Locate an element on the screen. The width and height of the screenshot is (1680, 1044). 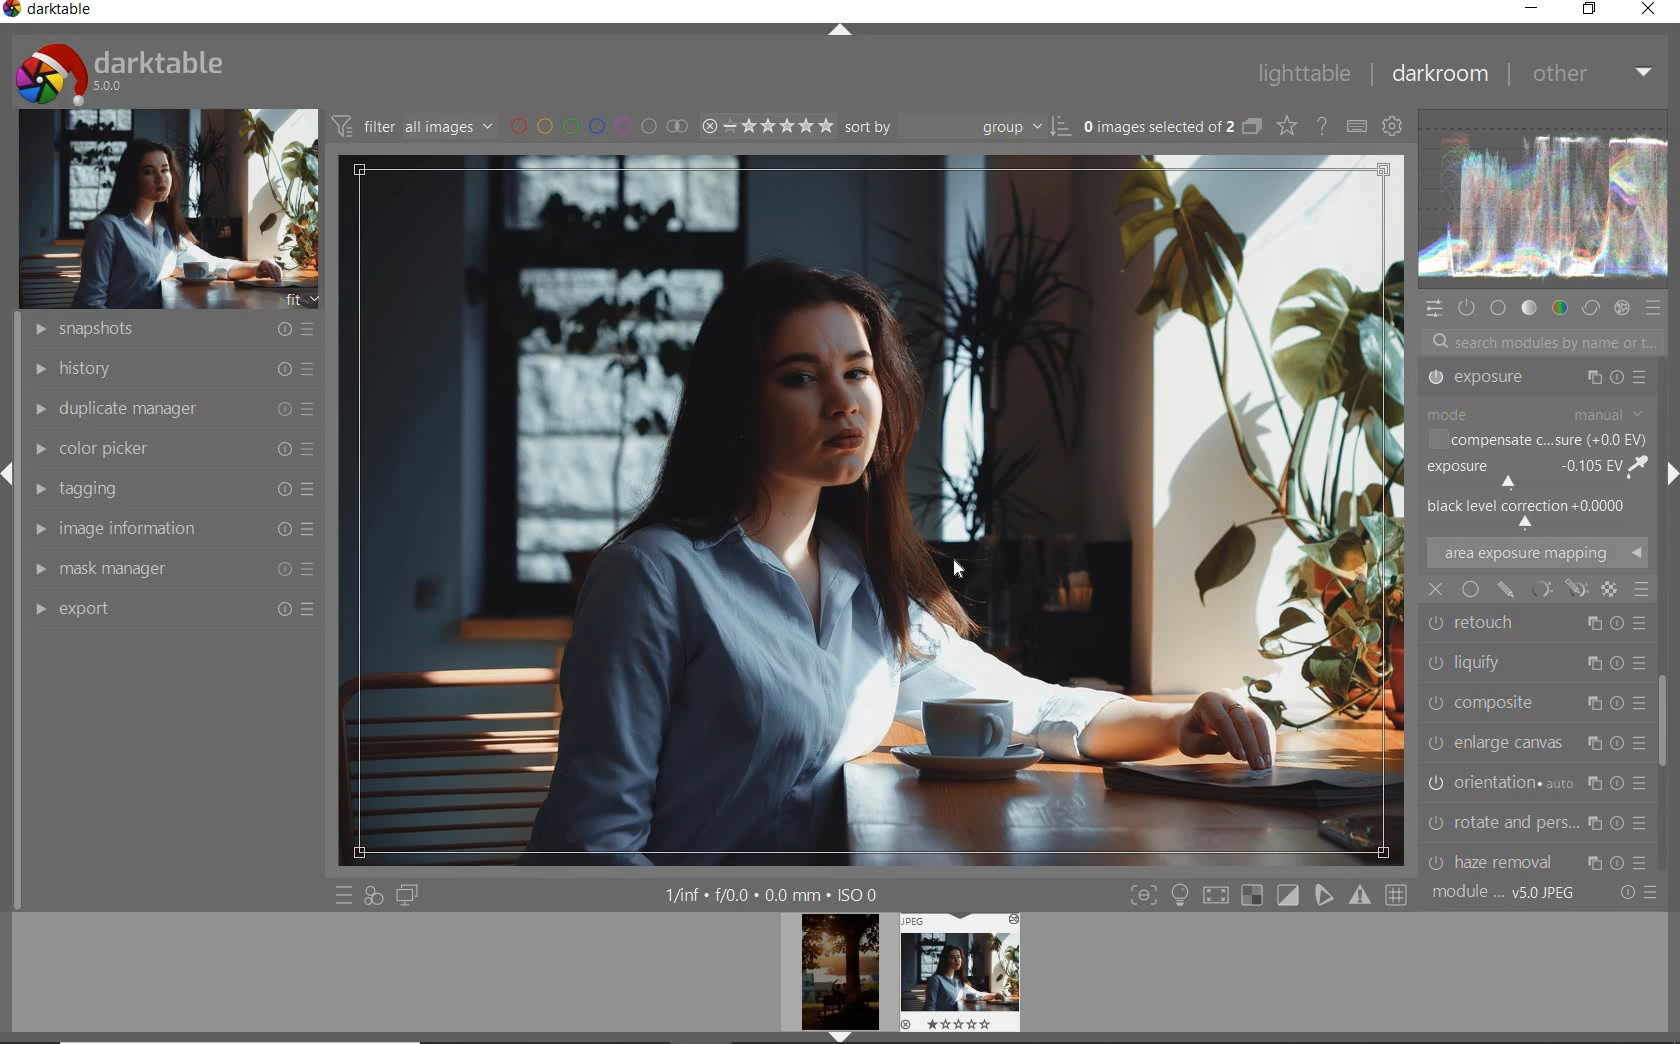
SELECTED  IMAGE RANGE RATING is located at coordinates (766, 126).